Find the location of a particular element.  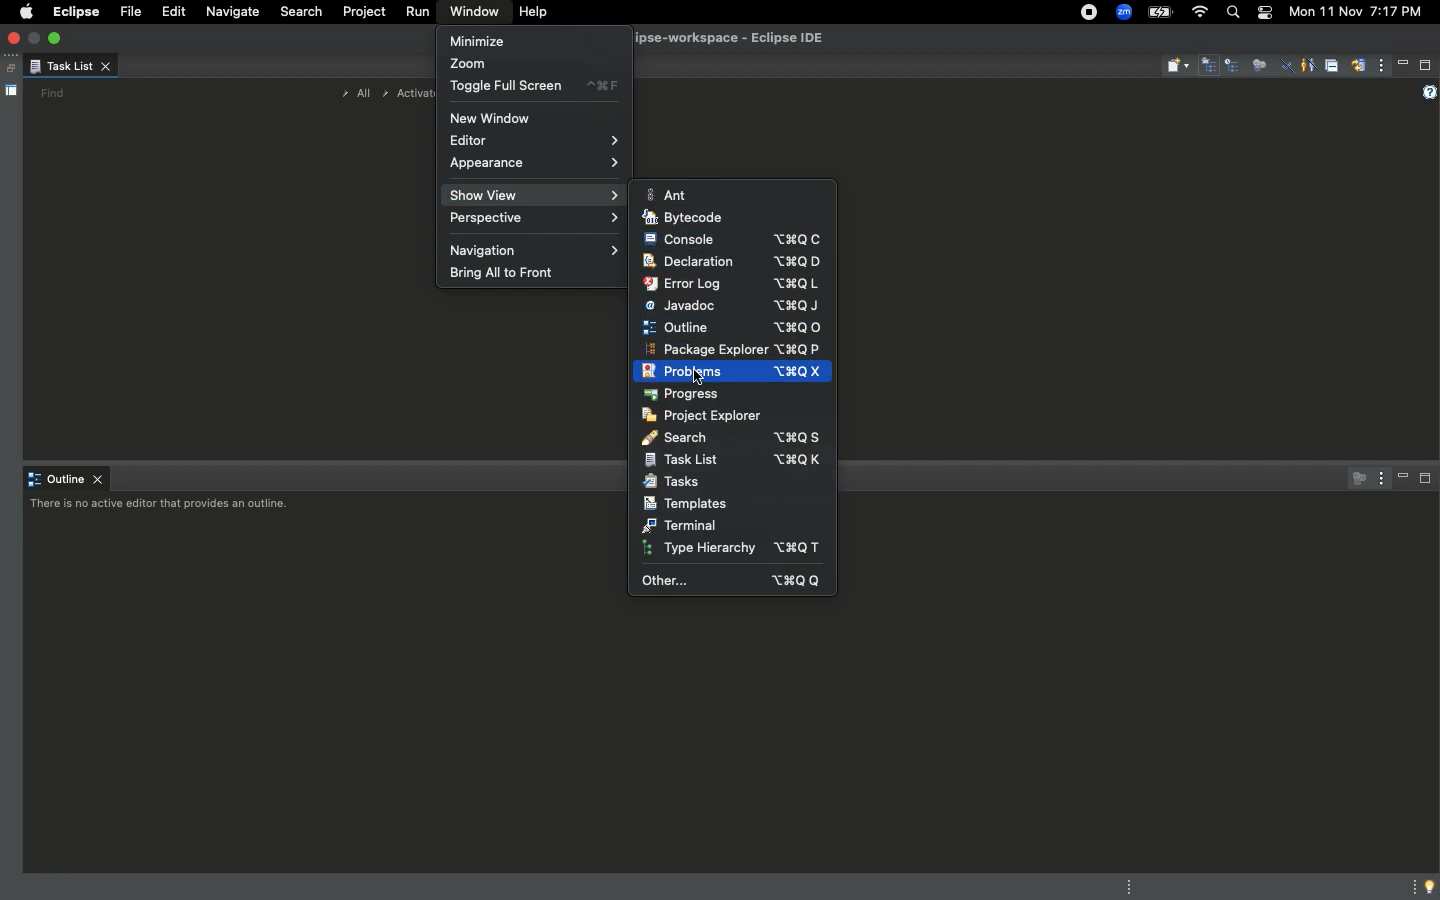

Internet is located at coordinates (1198, 12).